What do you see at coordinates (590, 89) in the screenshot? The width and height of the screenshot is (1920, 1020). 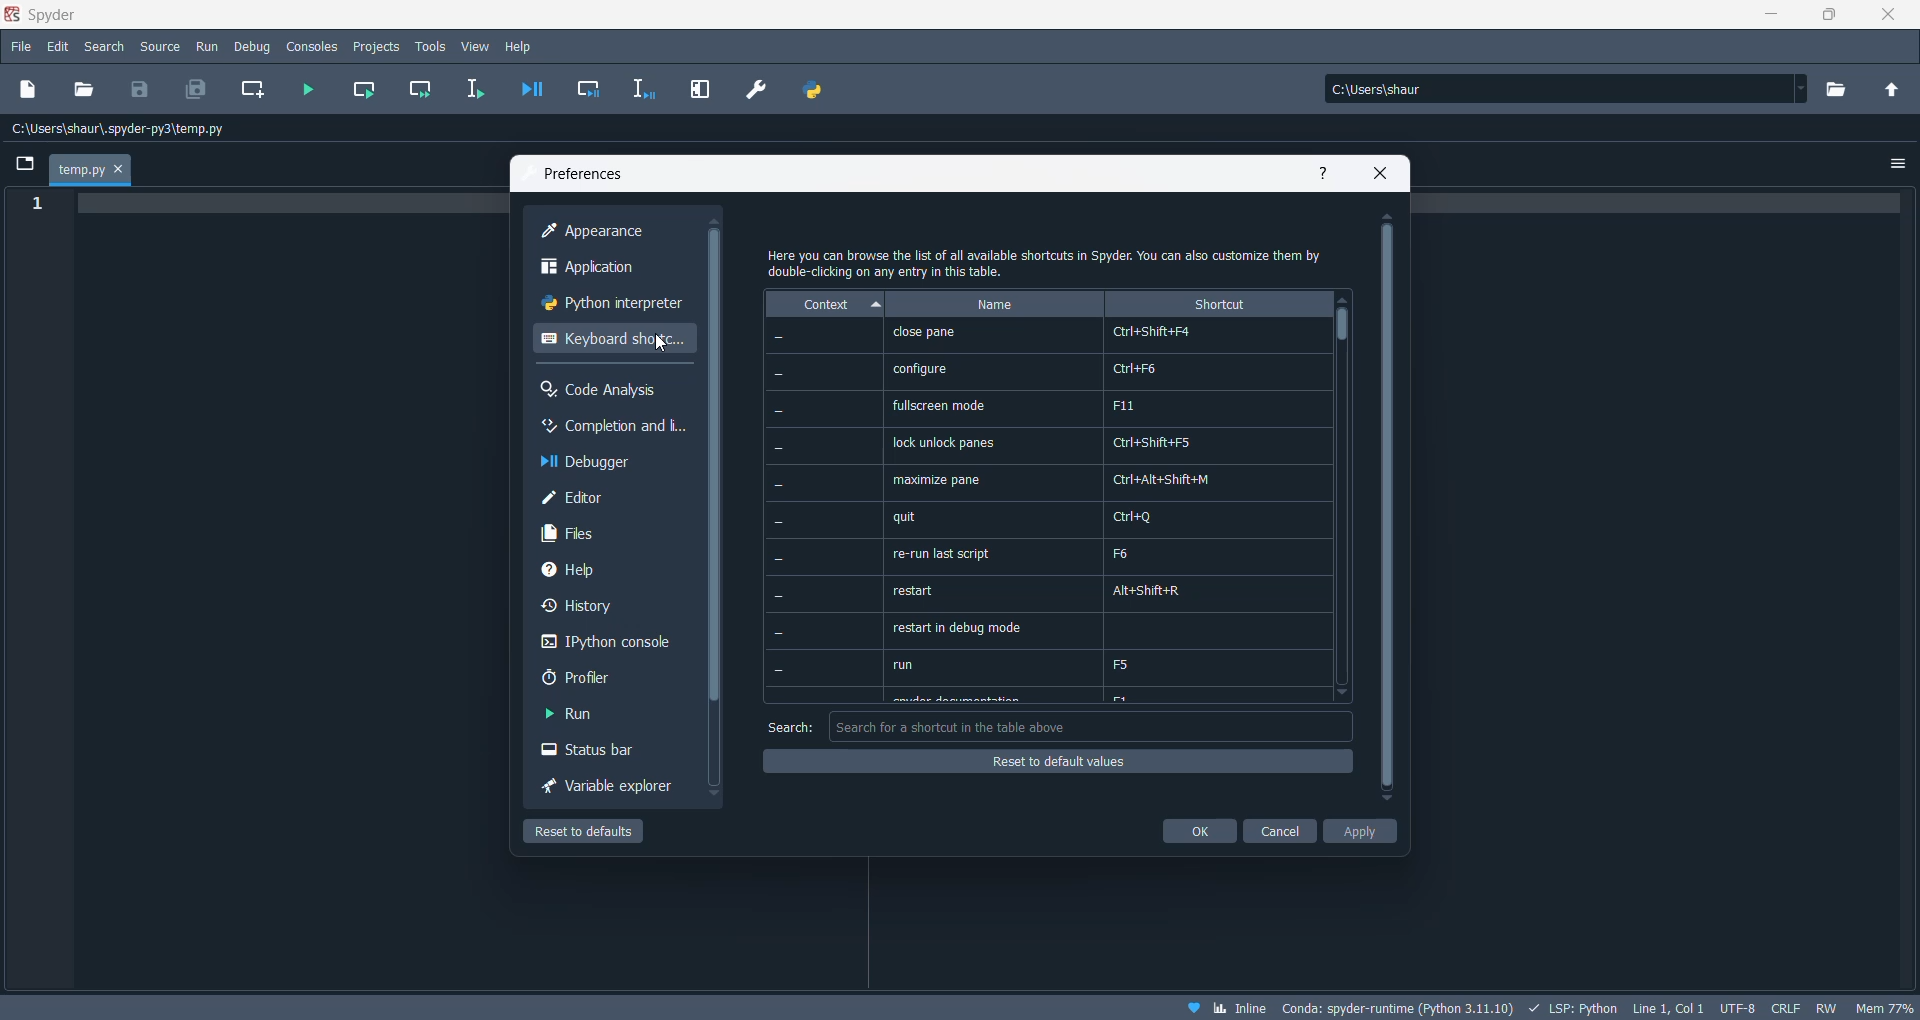 I see `debug cell` at bounding box center [590, 89].